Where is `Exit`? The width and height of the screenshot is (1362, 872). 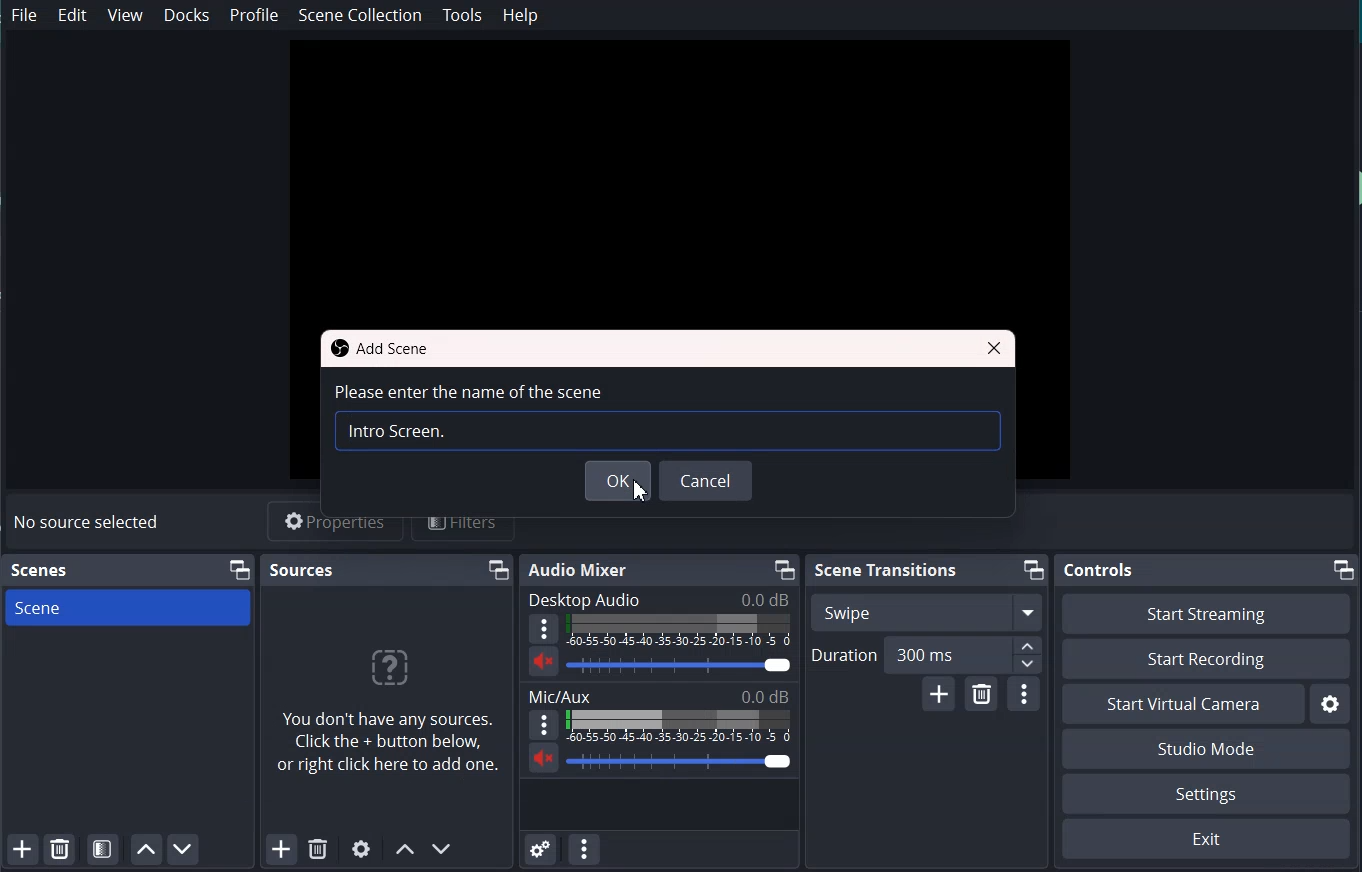
Exit is located at coordinates (1207, 838).